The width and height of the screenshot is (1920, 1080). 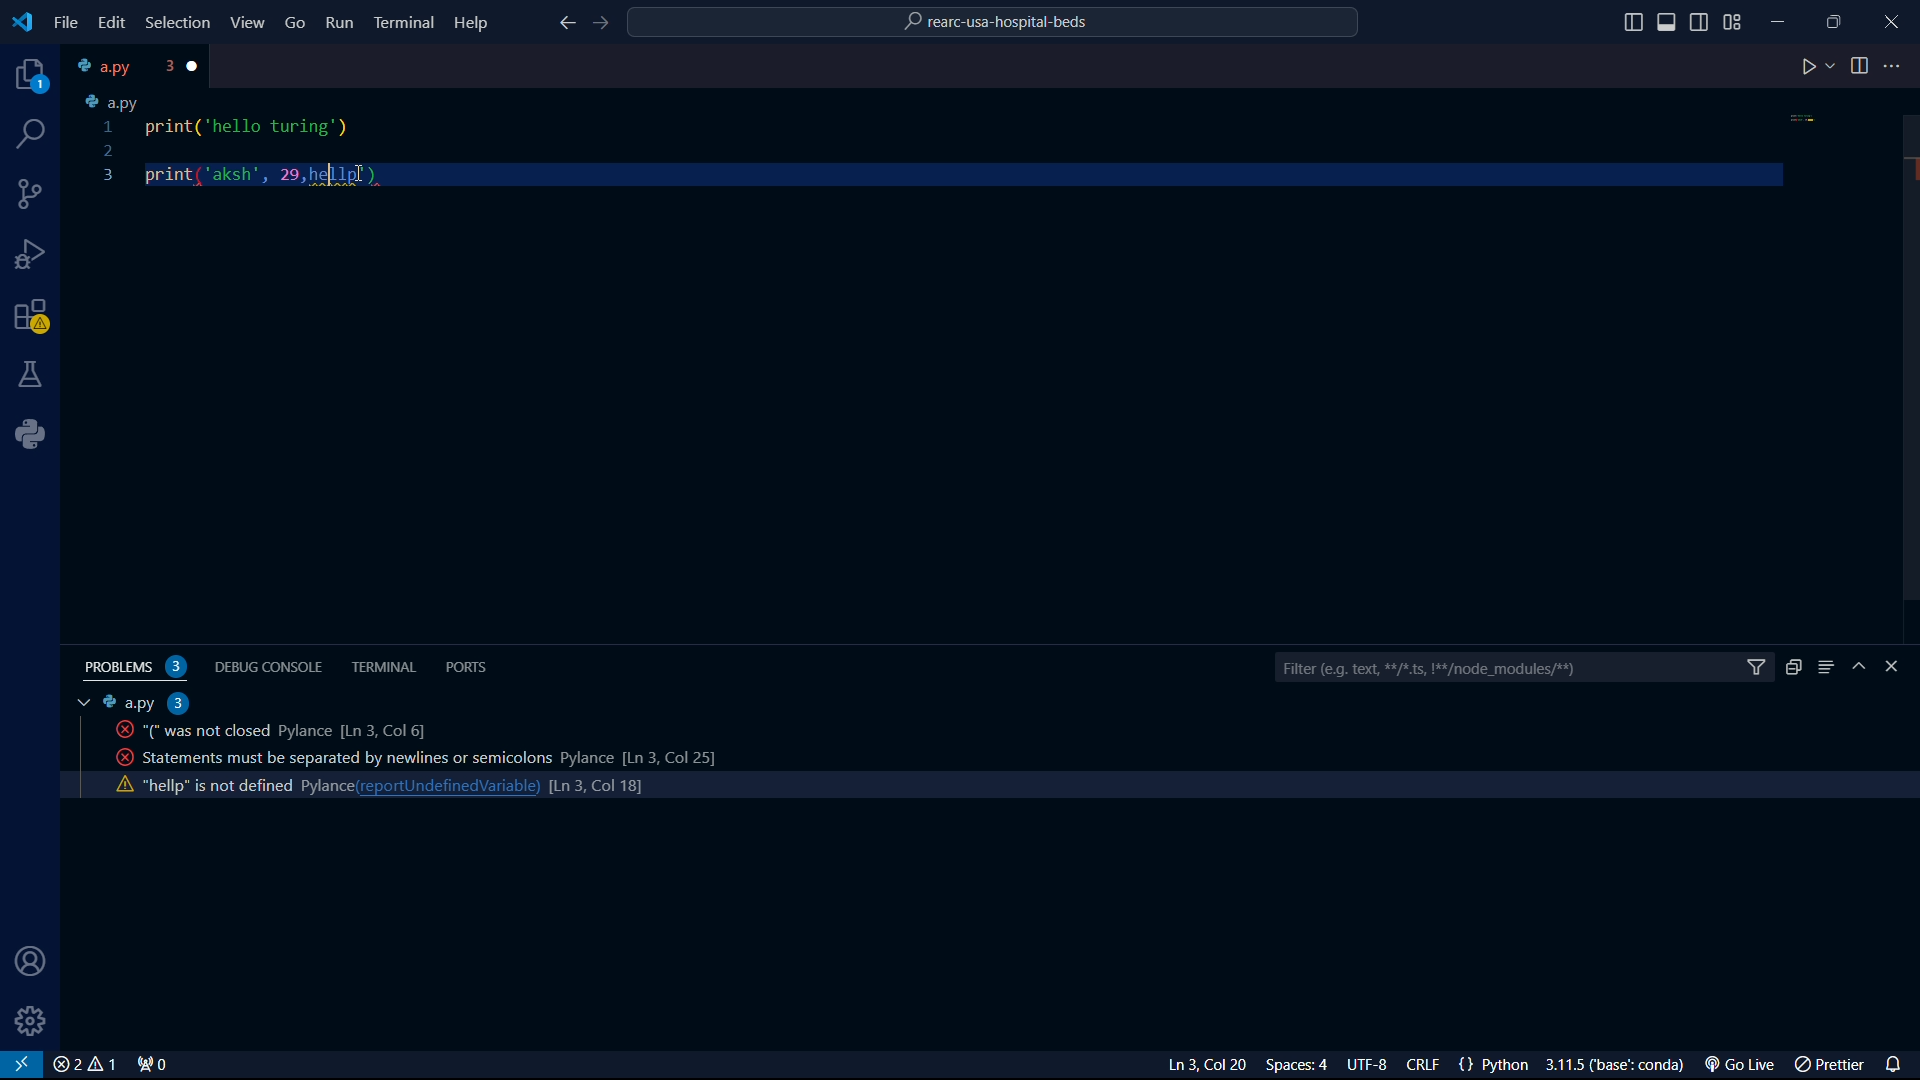 What do you see at coordinates (1701, 20) in the screenshot?
I see `toggle sidebar` at bounding box center [1701, 20].